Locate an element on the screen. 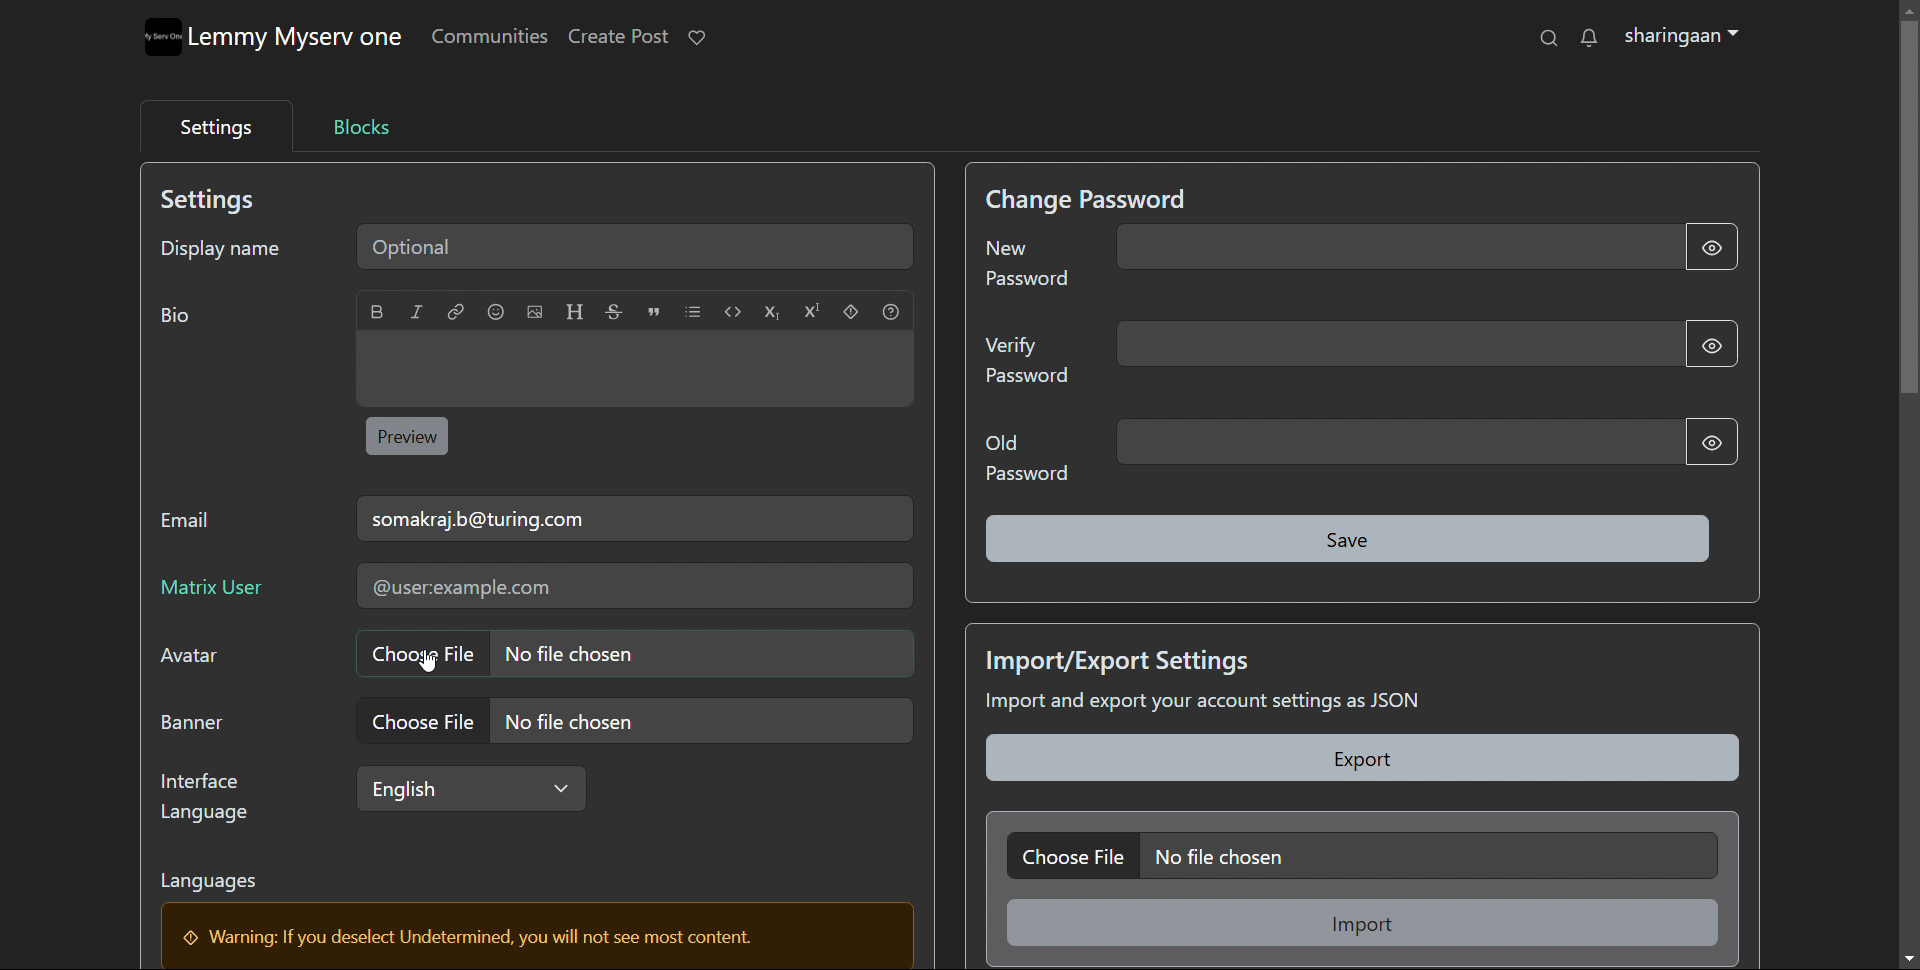 Image resolution: width=1920 pixels, height=970 pixels. toggle visibility is located at coordinates (1709, 341).